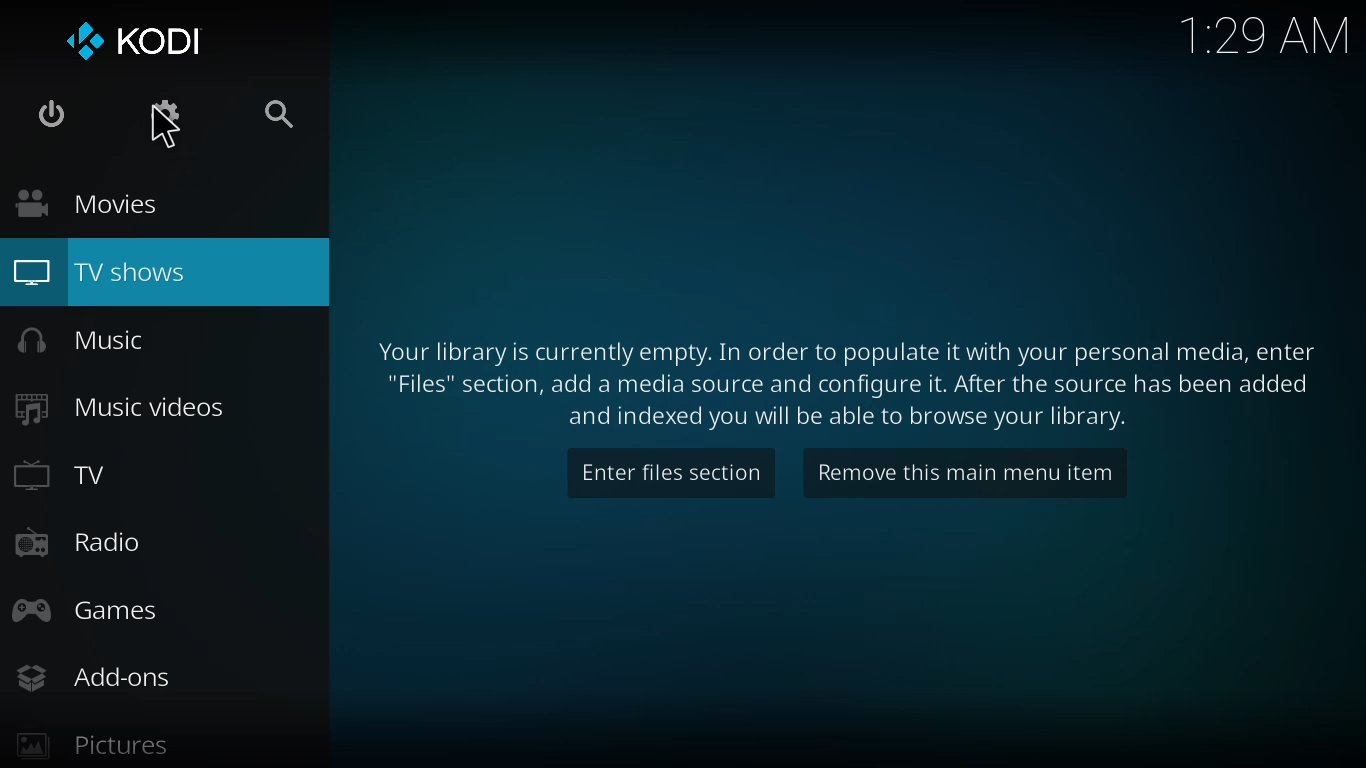 Image resolution: width=1366 pixels, height=768 pixels. Describe the element at coordinates (287, 116) in the screenshot. I see `search` at that location.